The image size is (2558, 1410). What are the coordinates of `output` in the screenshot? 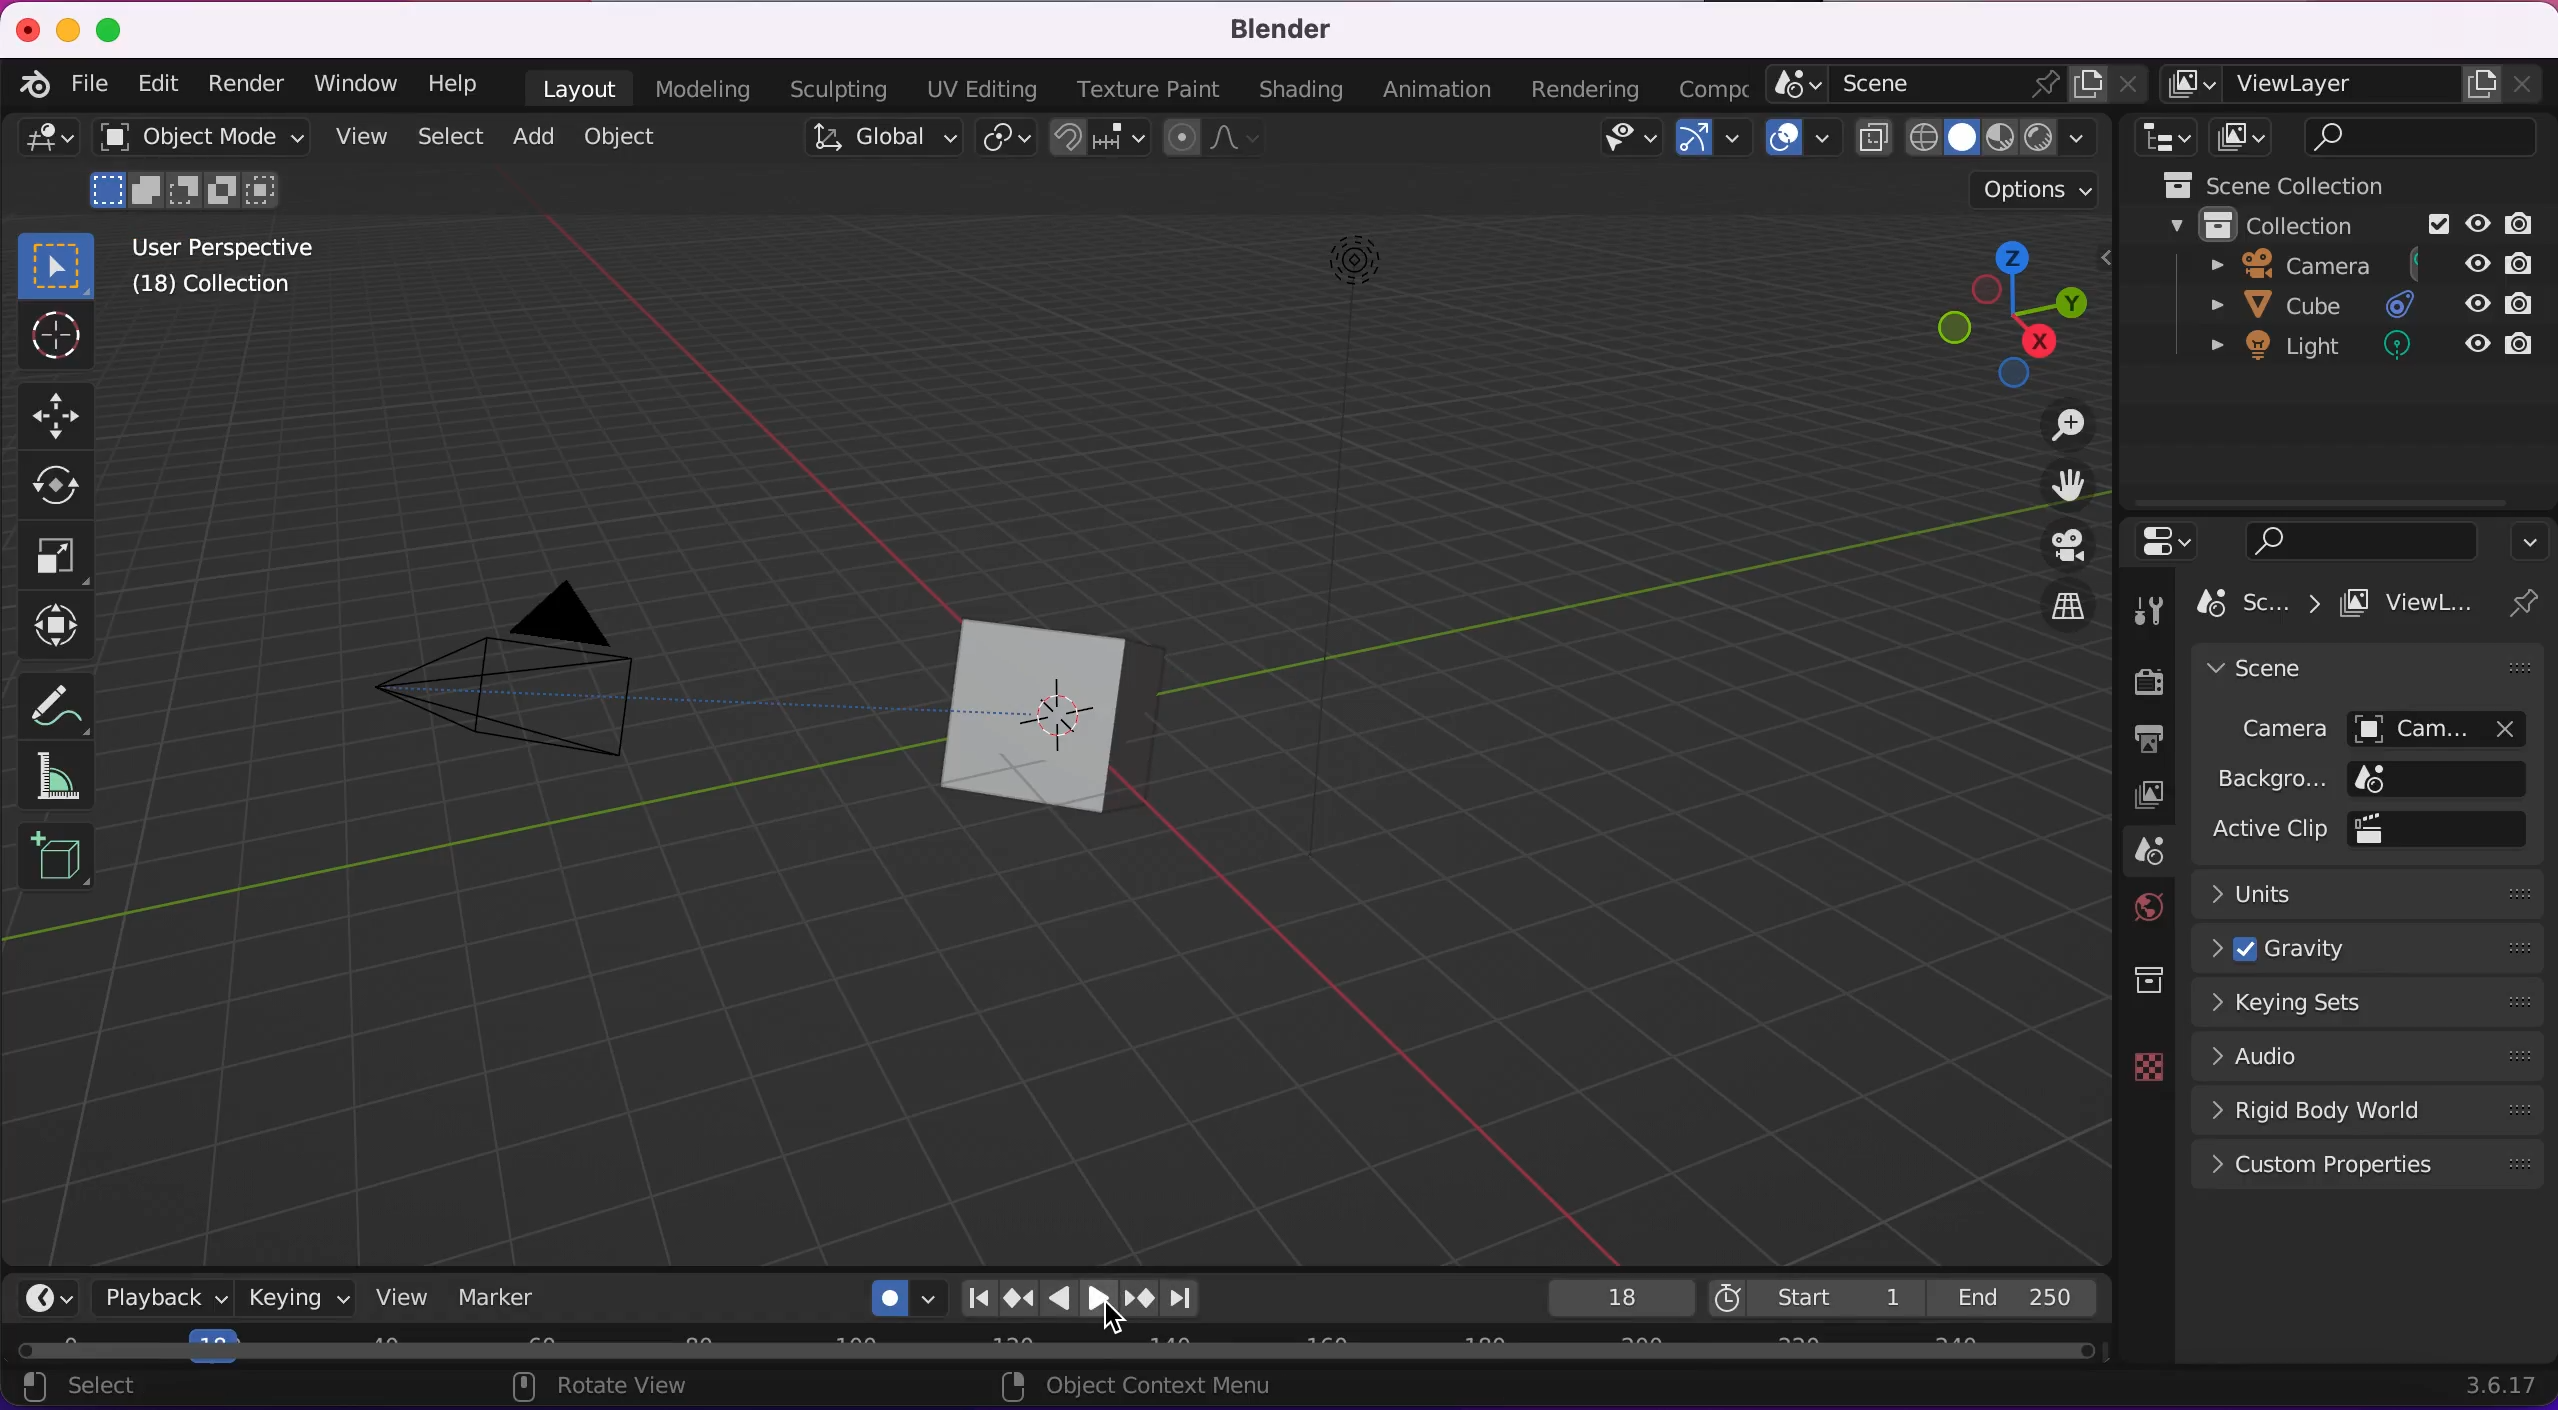 It's located at (2144, 736).